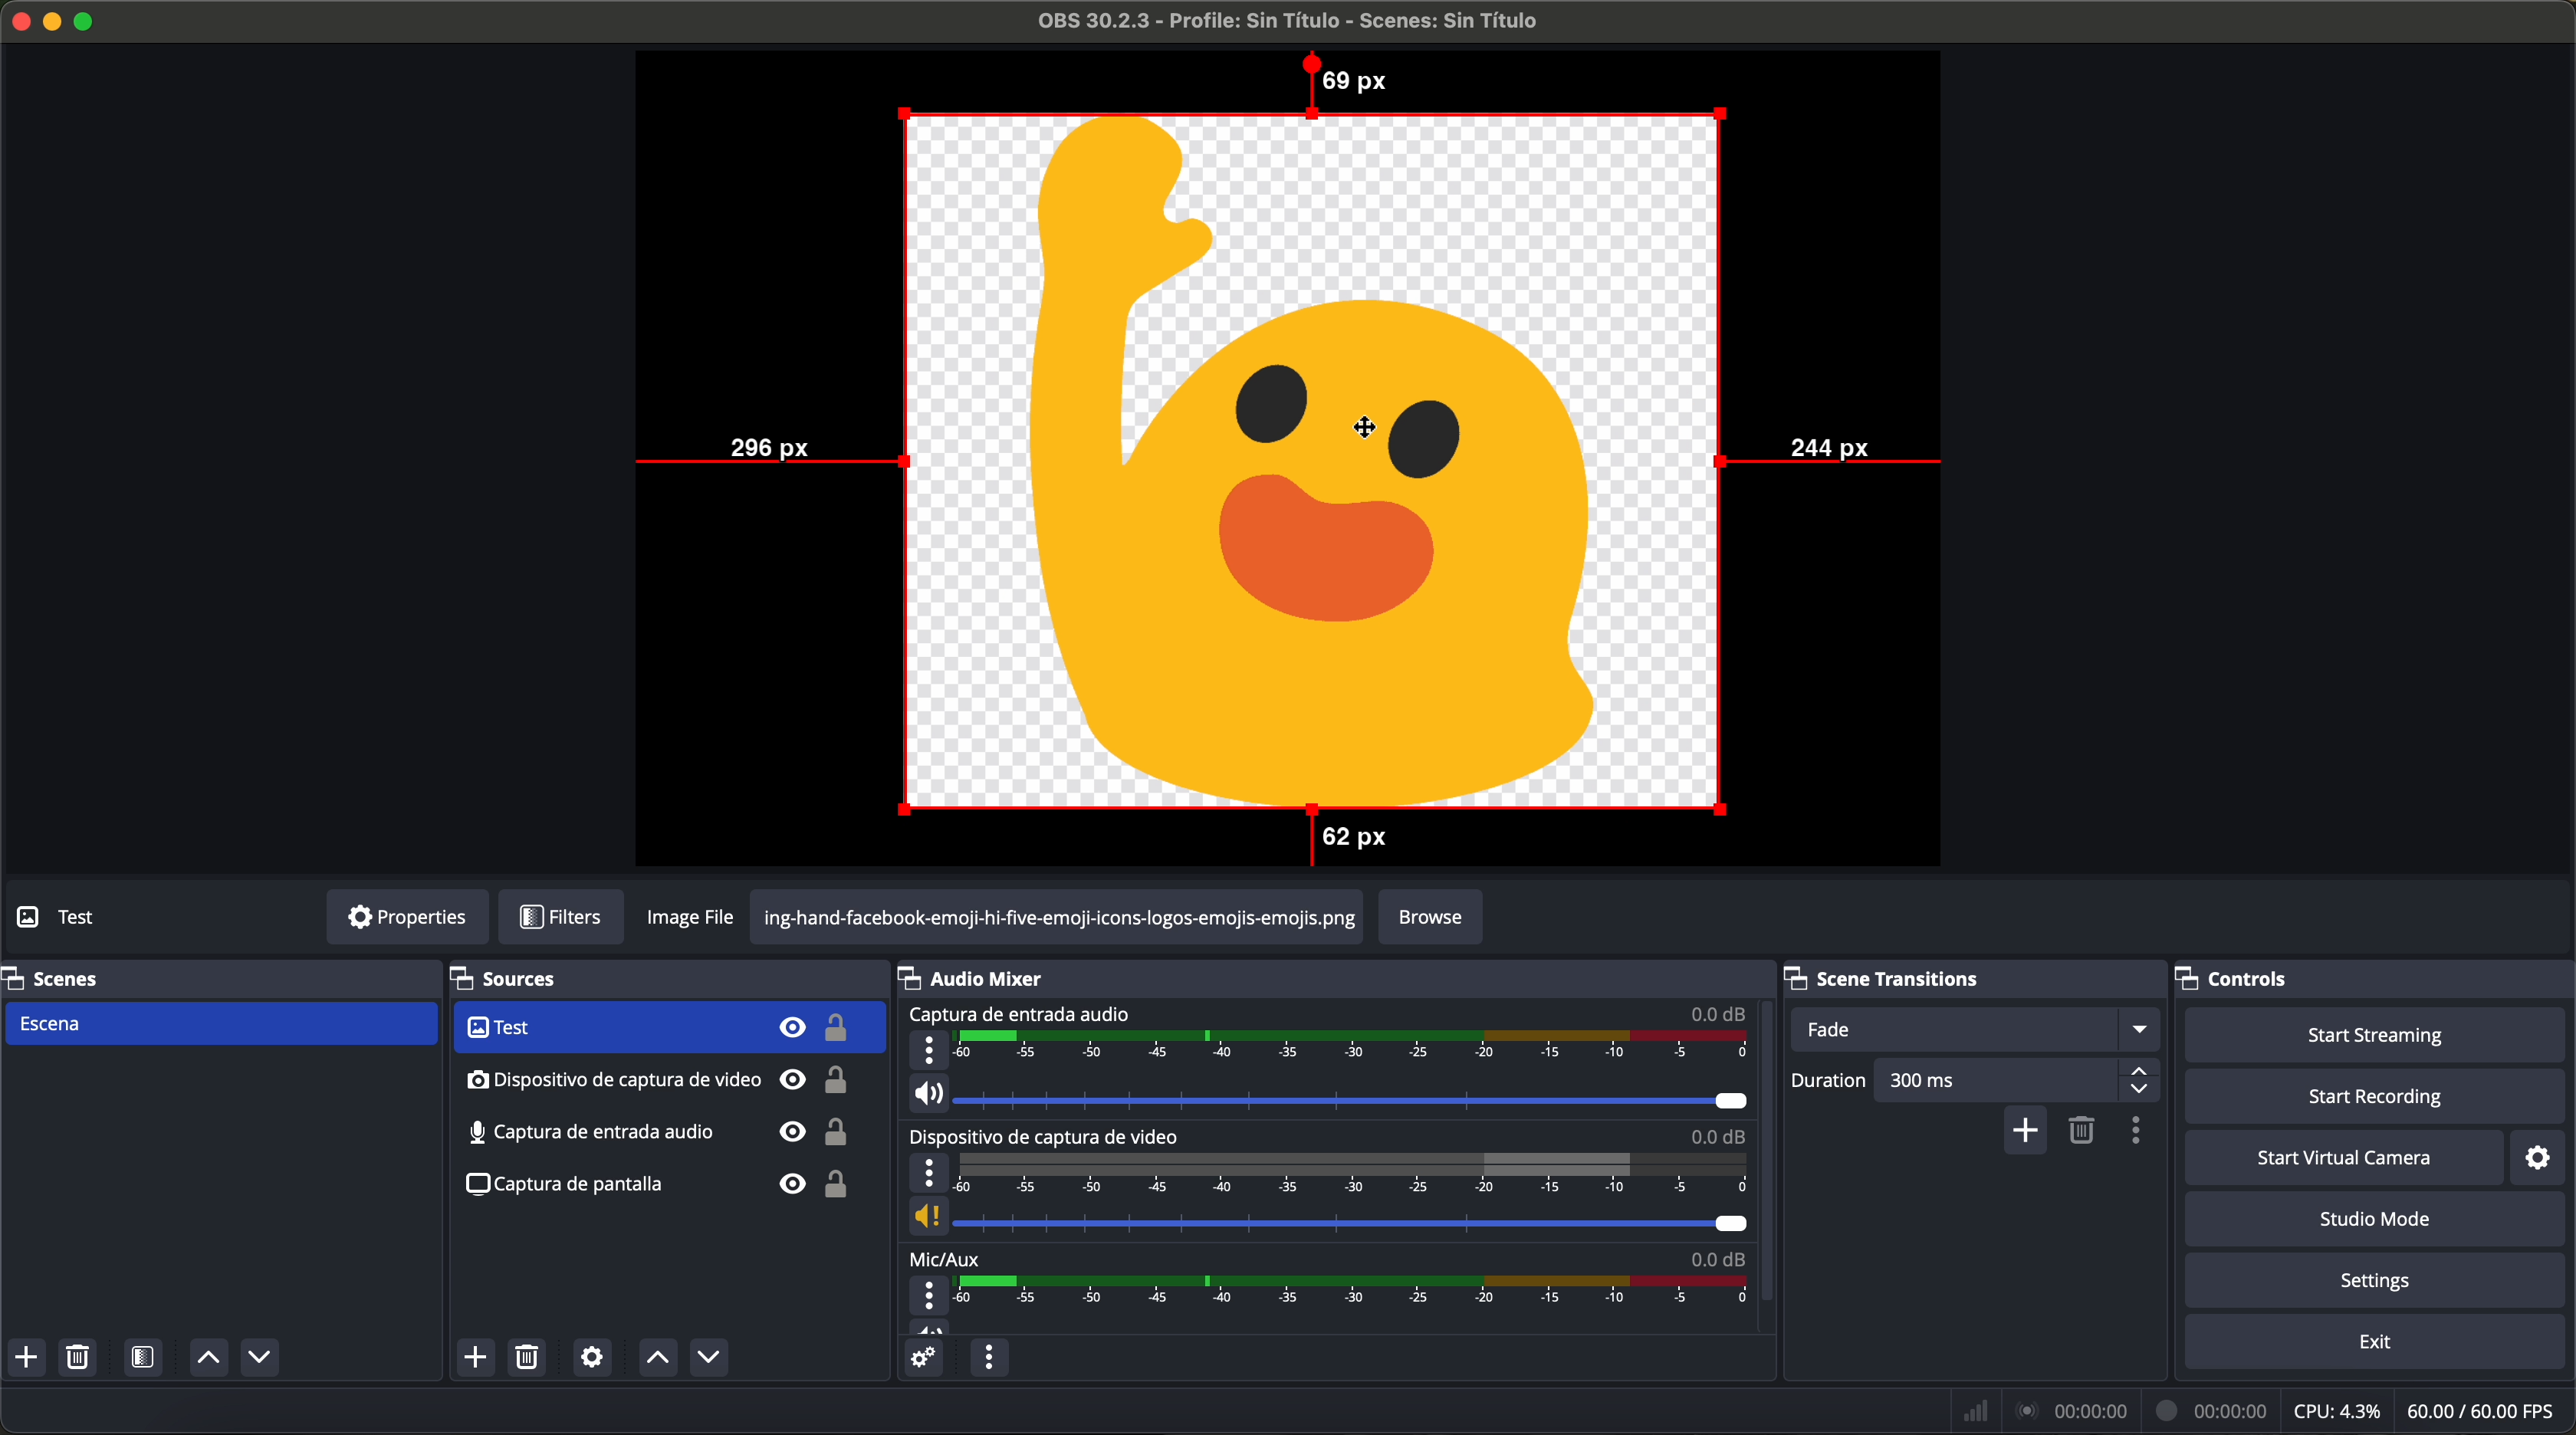 This screenshot has height=1435, width=2576. Describe the element at coordinates (2378, 1344) in the screenshot. I see `exit` at that location.